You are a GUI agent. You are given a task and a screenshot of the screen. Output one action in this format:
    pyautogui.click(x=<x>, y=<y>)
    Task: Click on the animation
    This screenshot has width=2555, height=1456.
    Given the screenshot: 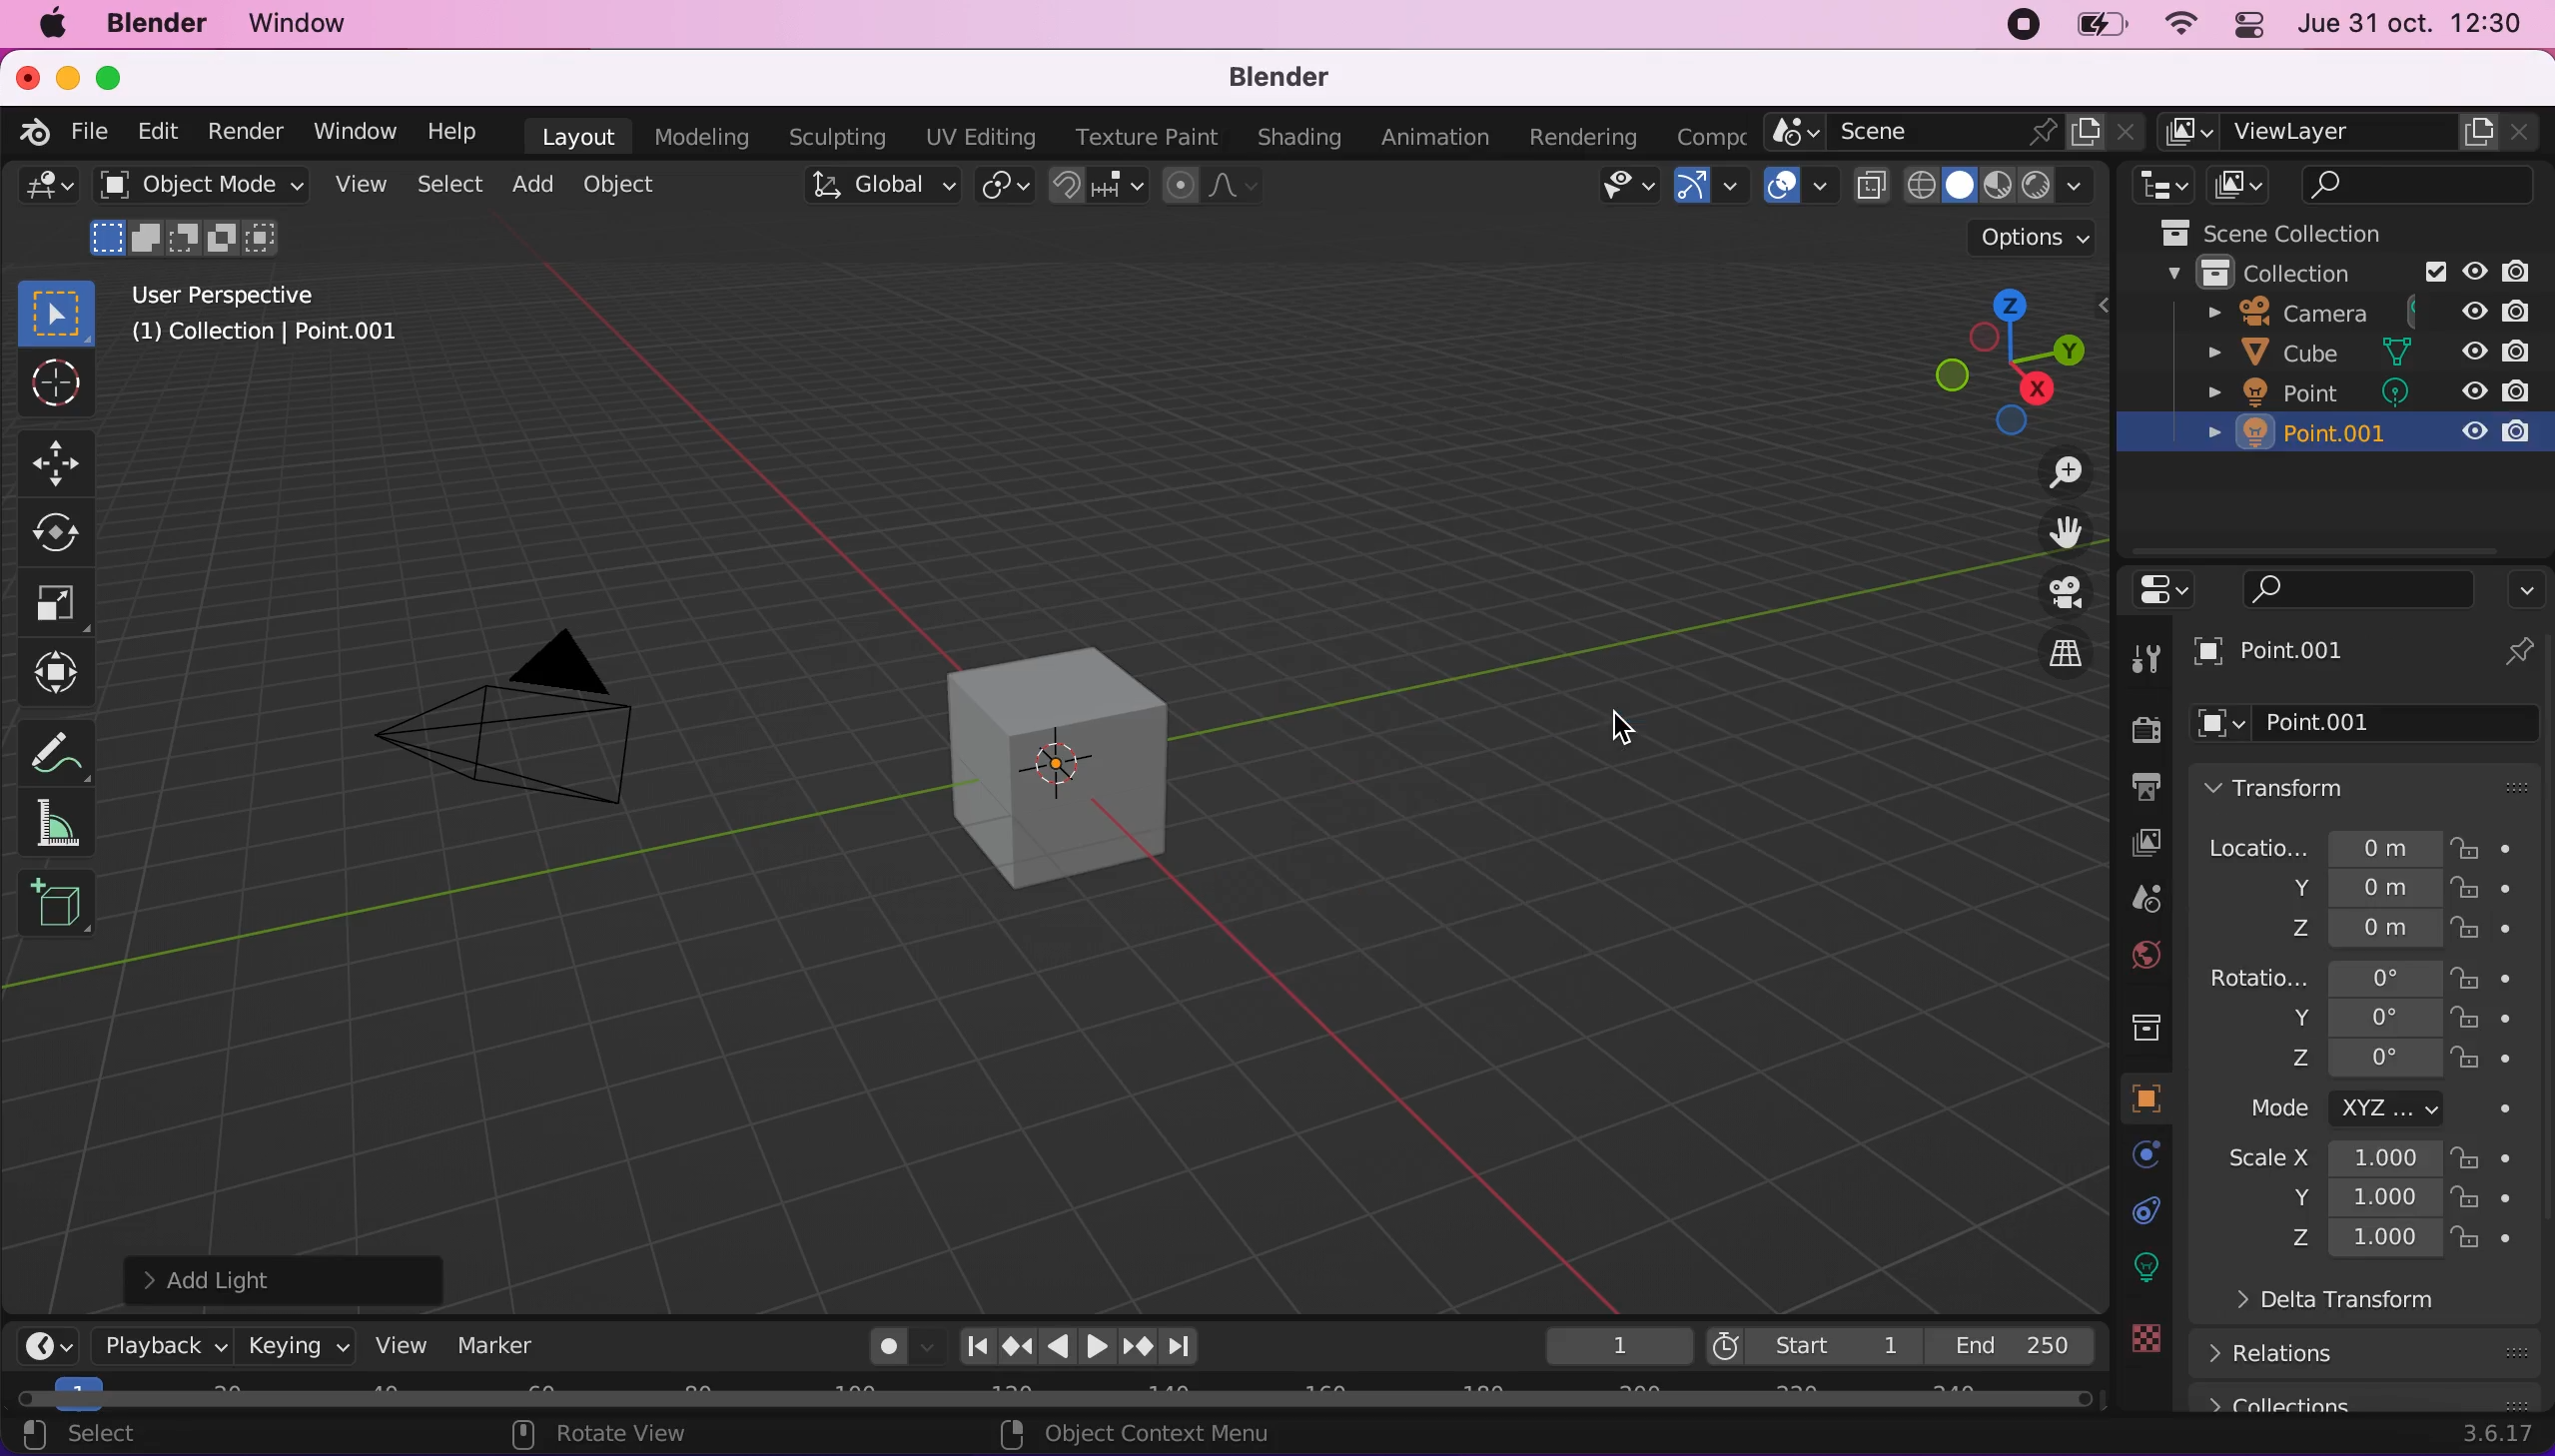 What is the action you would take?
    pyautogui.click(x=1444, y=139)
    